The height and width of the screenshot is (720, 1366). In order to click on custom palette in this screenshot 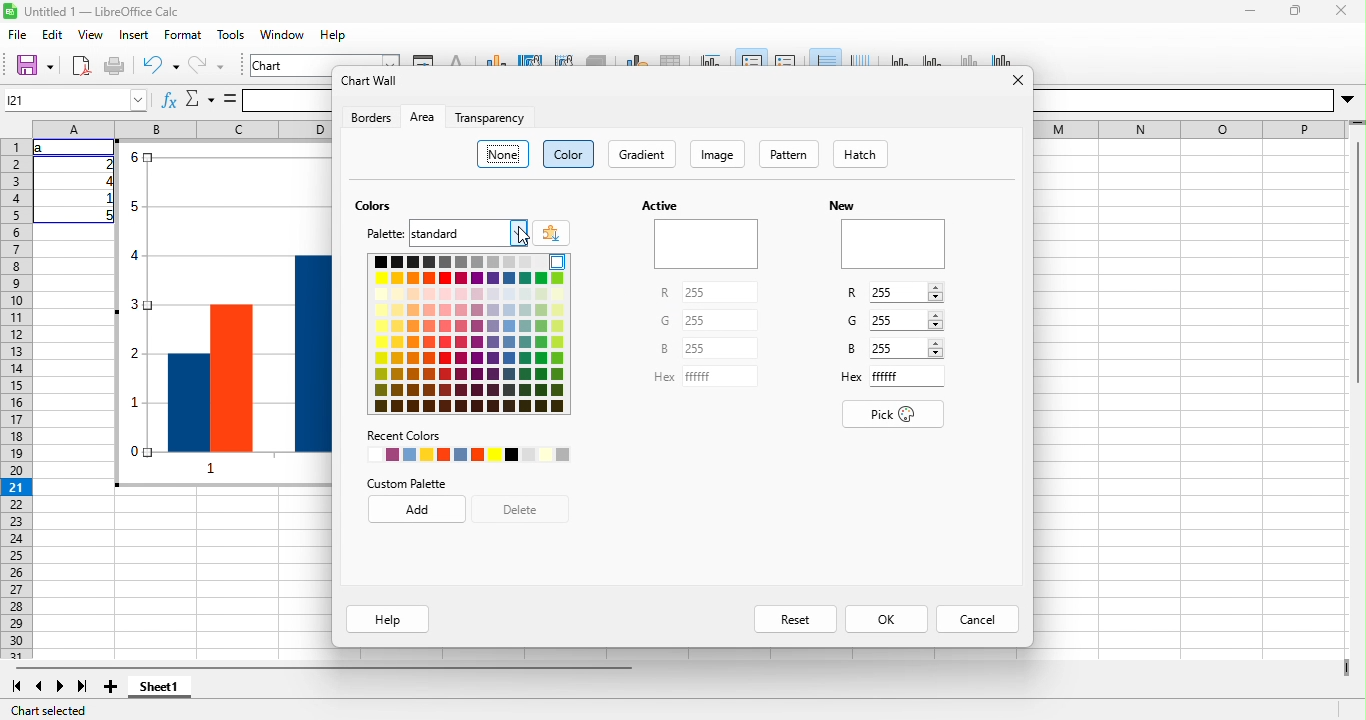, I will do `click(406, 484)`.